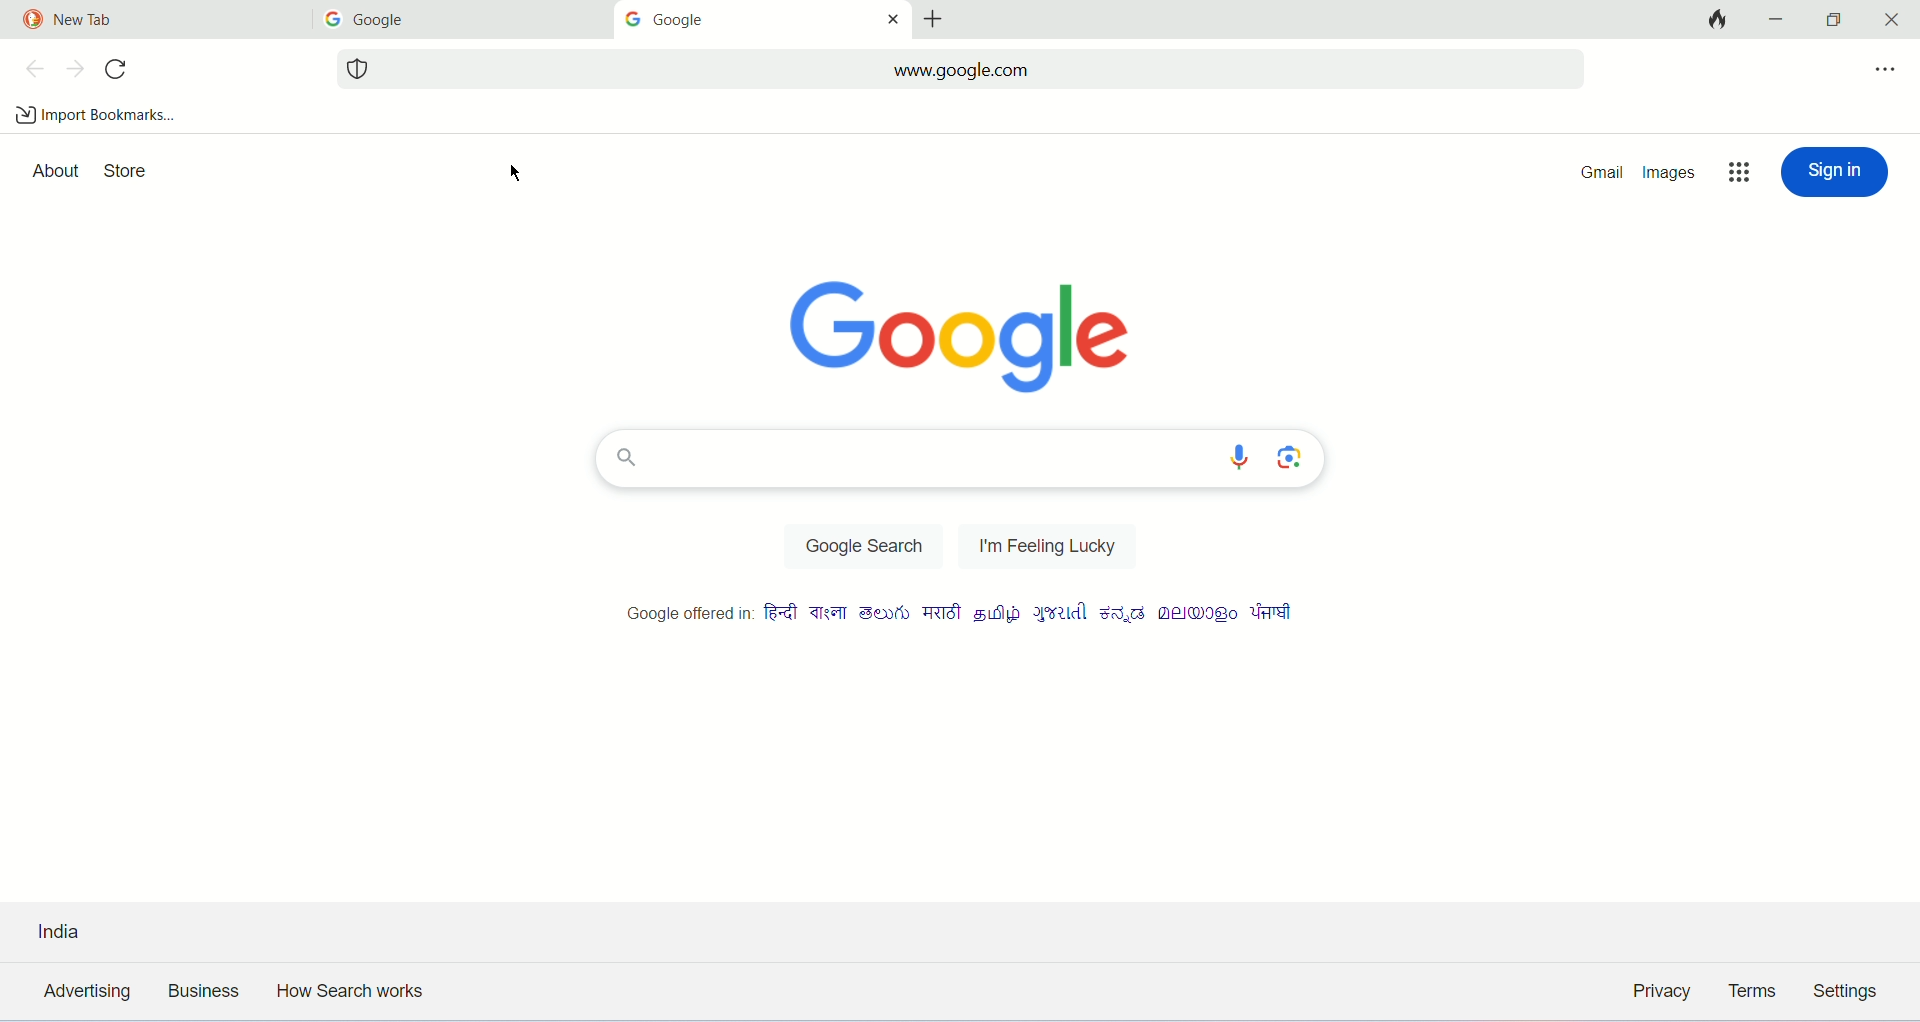  I want to click on store, so click(125, 172).